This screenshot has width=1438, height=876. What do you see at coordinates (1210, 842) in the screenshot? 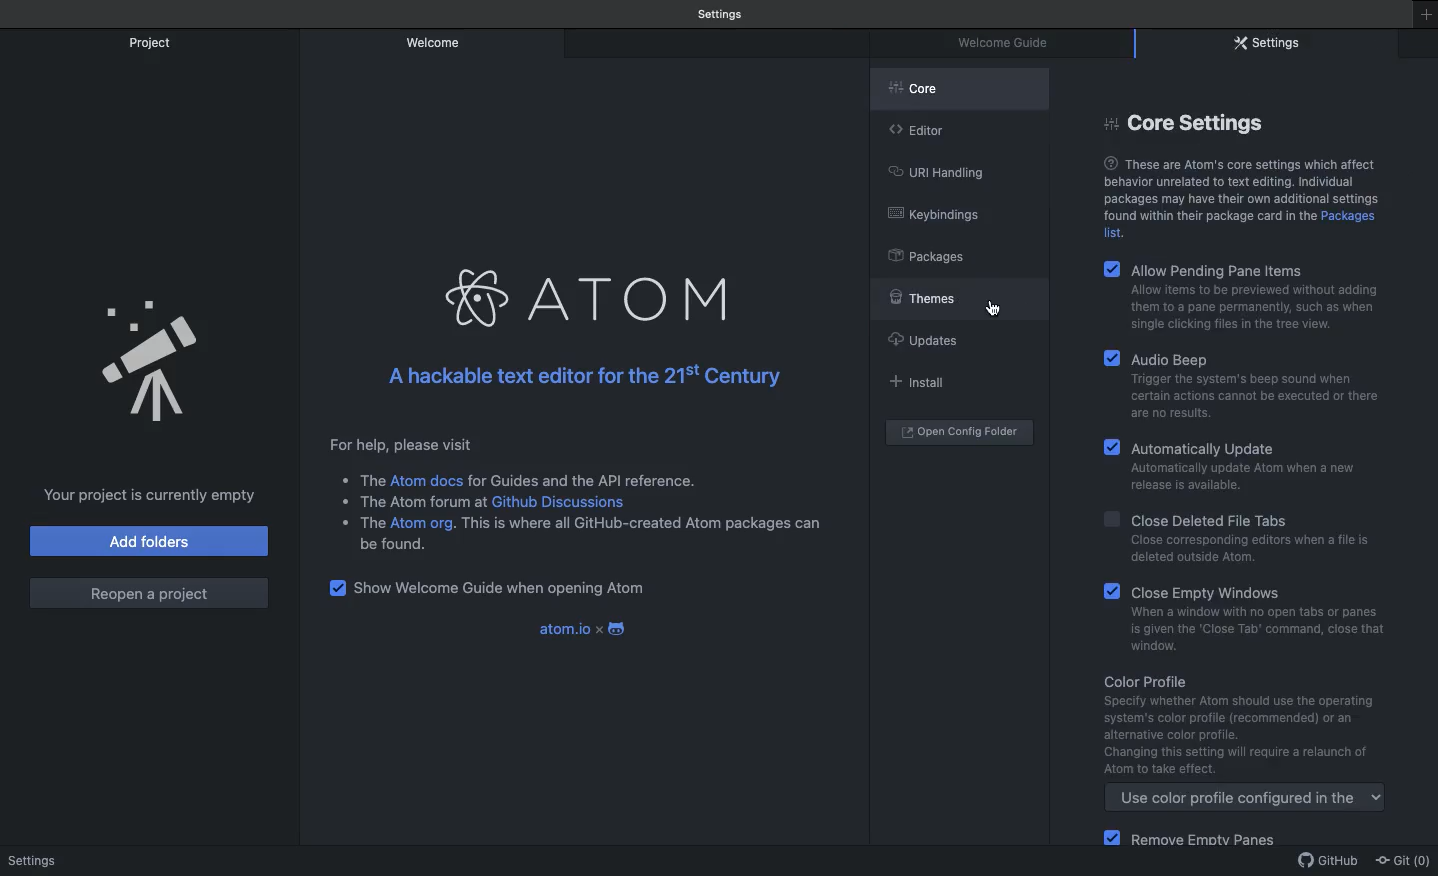
I see `Remove emotv` at bounding box center [1210, 842].